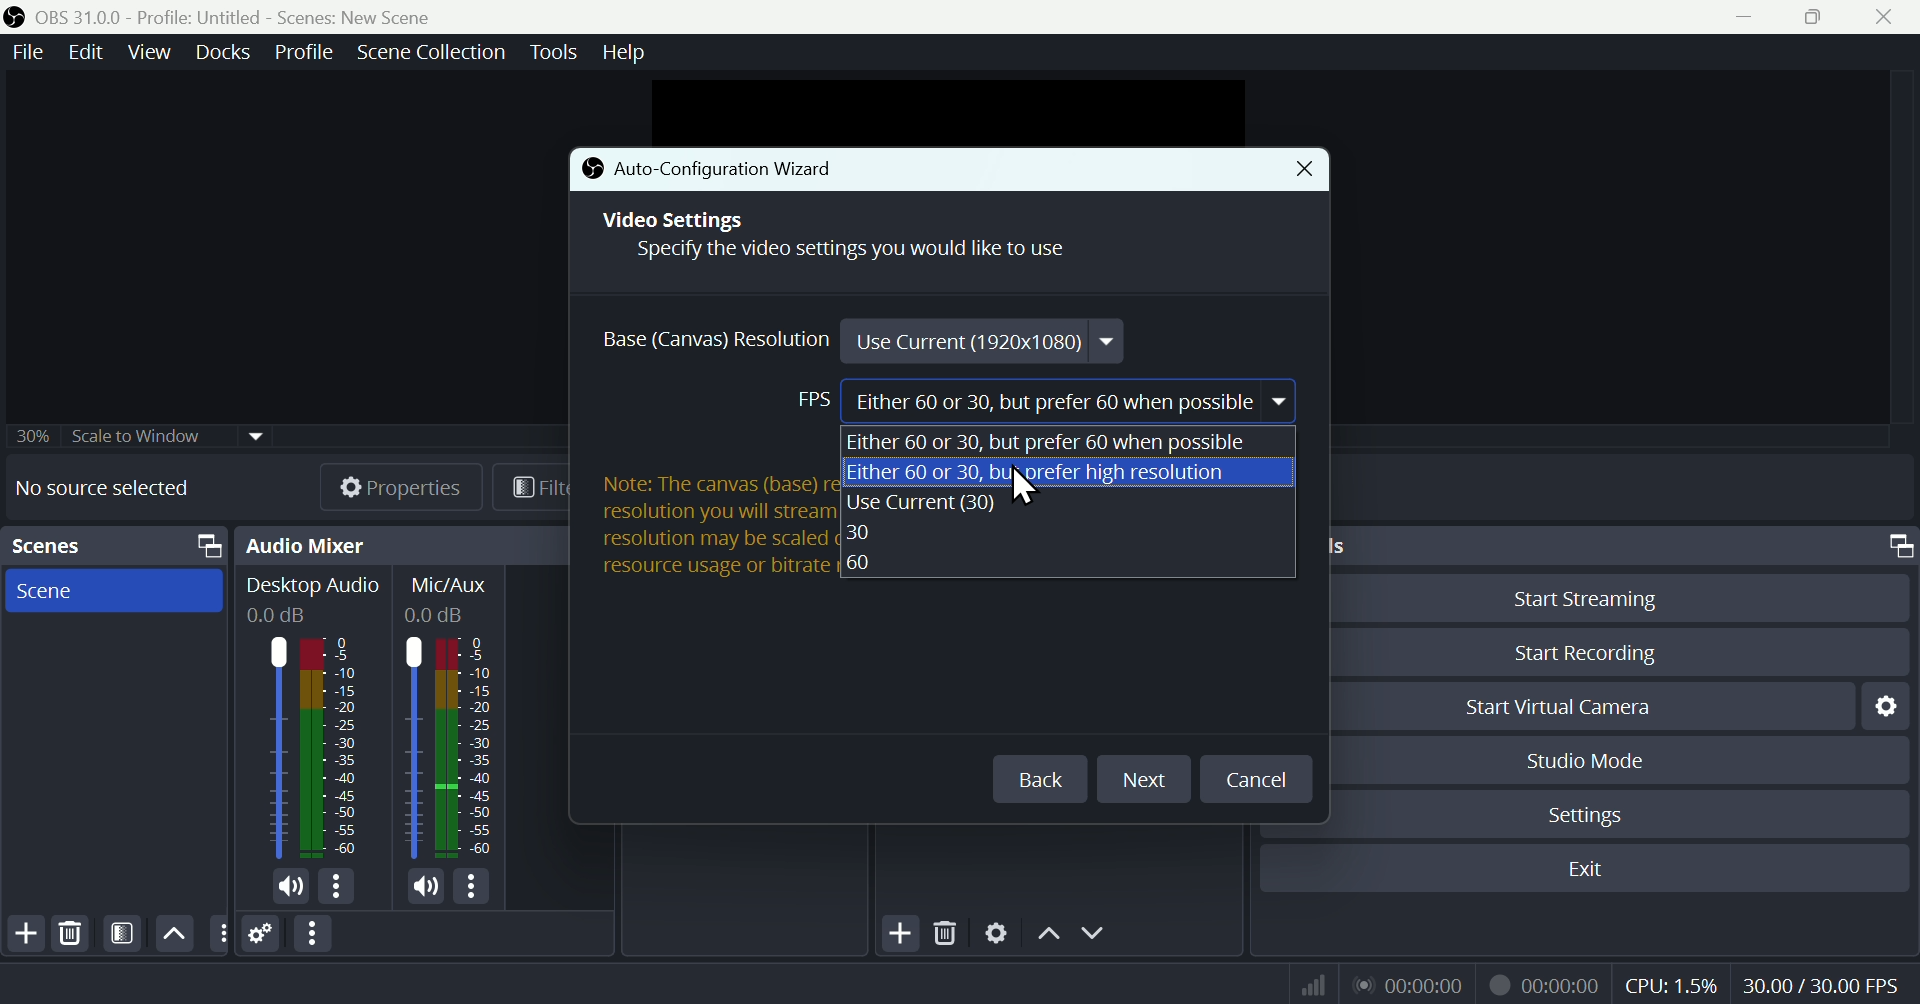  I want to click on Studio Mode, so click(1619, 759).